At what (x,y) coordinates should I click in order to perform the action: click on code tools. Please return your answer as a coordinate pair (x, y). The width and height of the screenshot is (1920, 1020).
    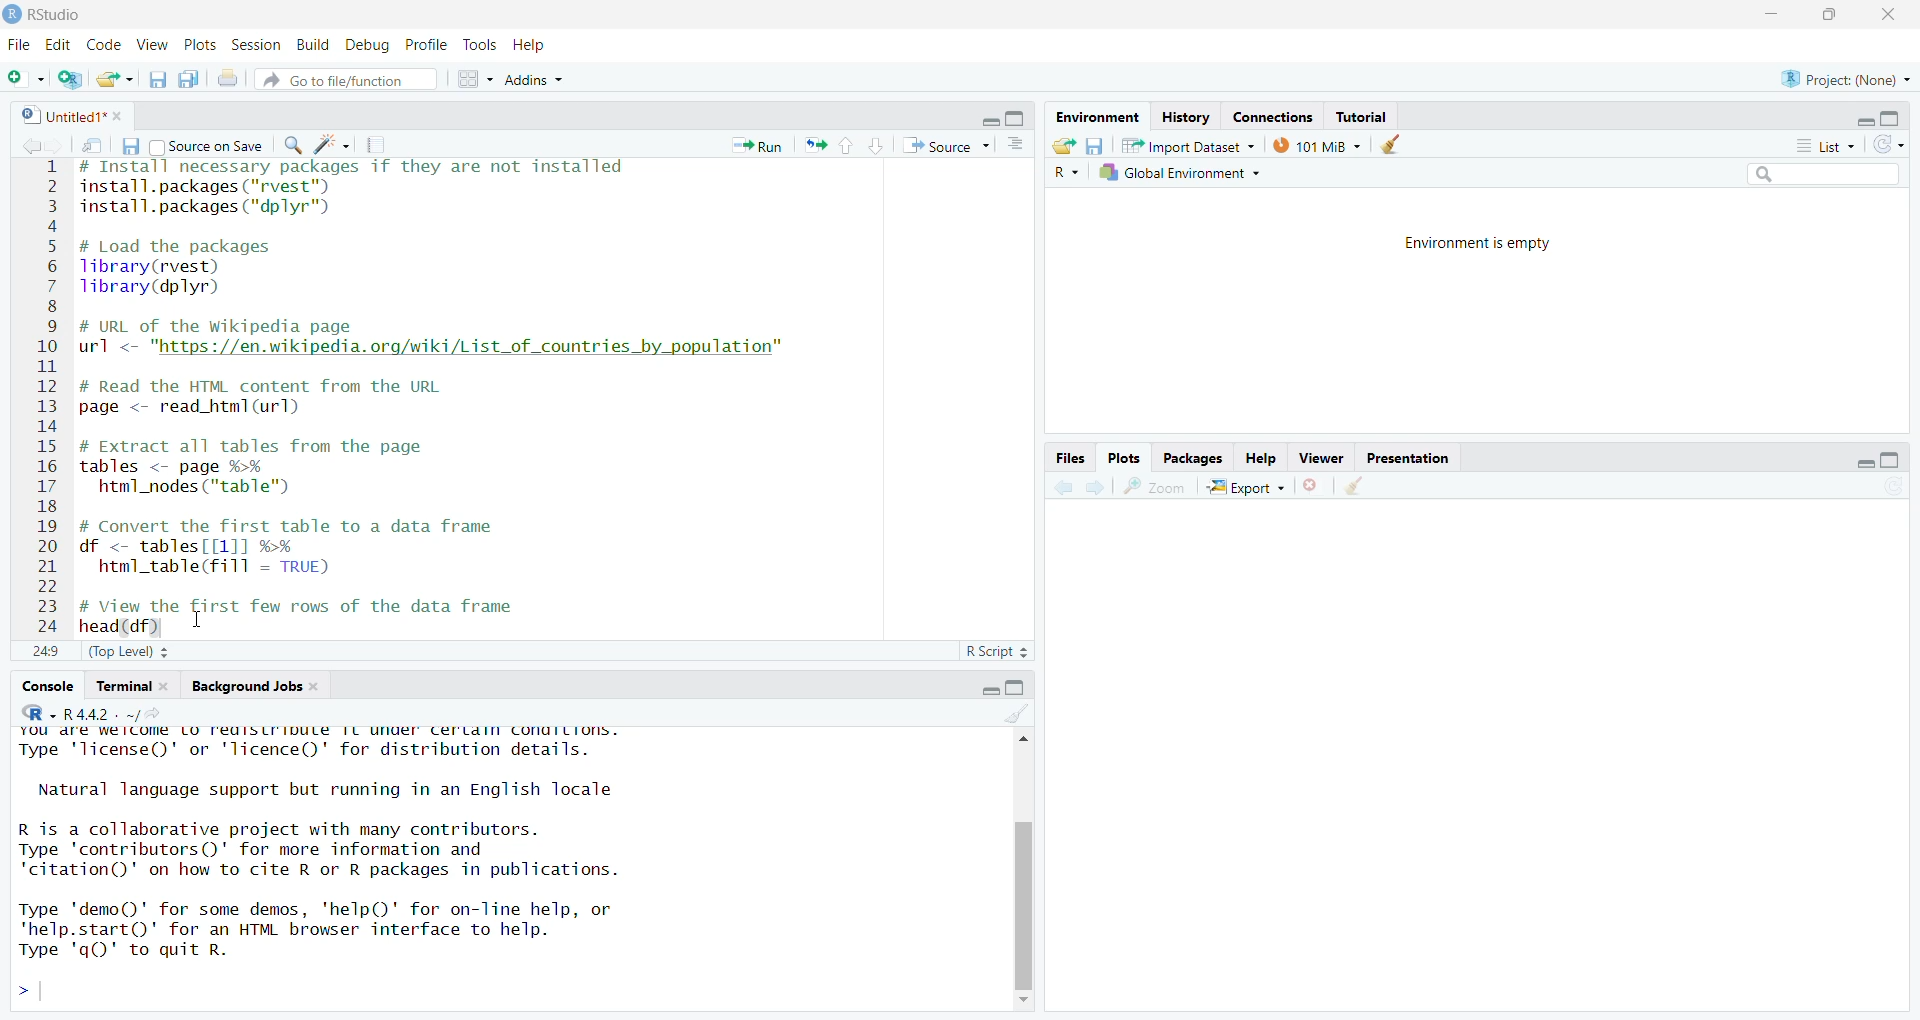
    Looking at the image, I should click on (332, 145).